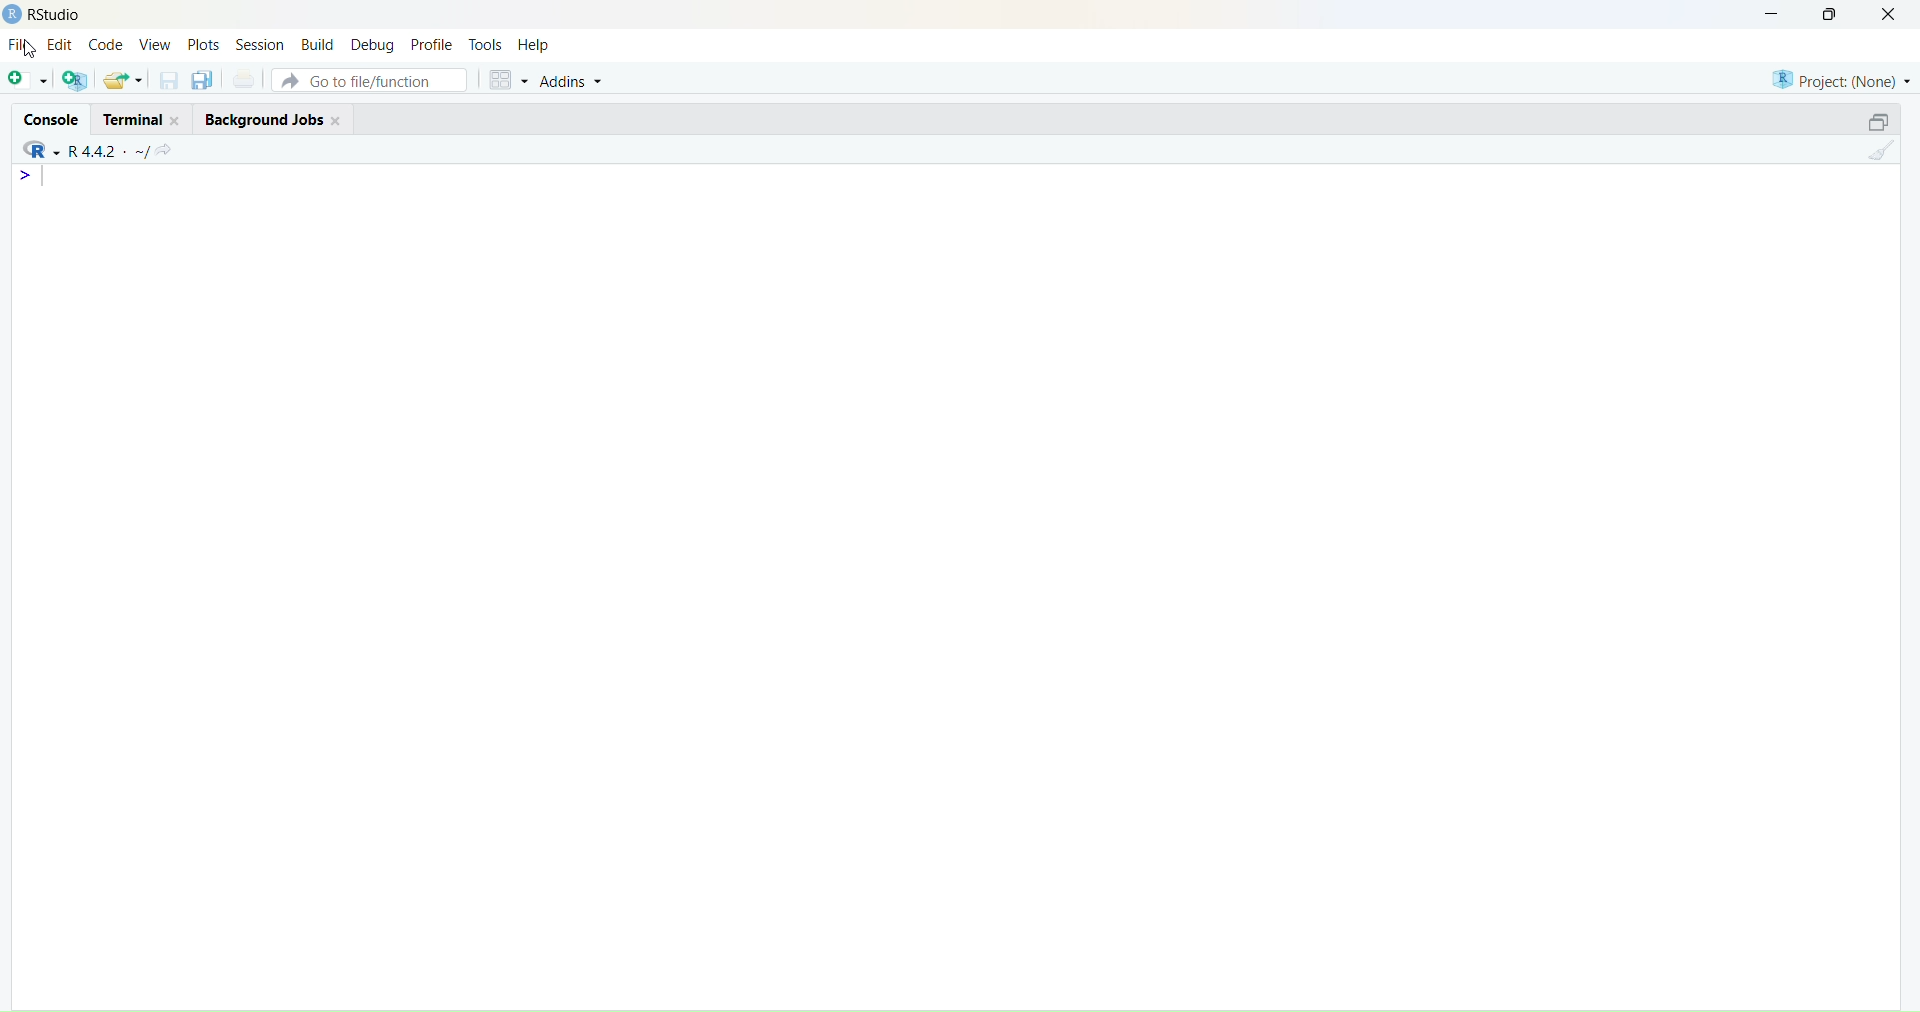 The image size is (1920, 1012). What do you see at coordinates (1889, 16) in the screenshot?
I see `Close` at bounding box center [1889, 16].